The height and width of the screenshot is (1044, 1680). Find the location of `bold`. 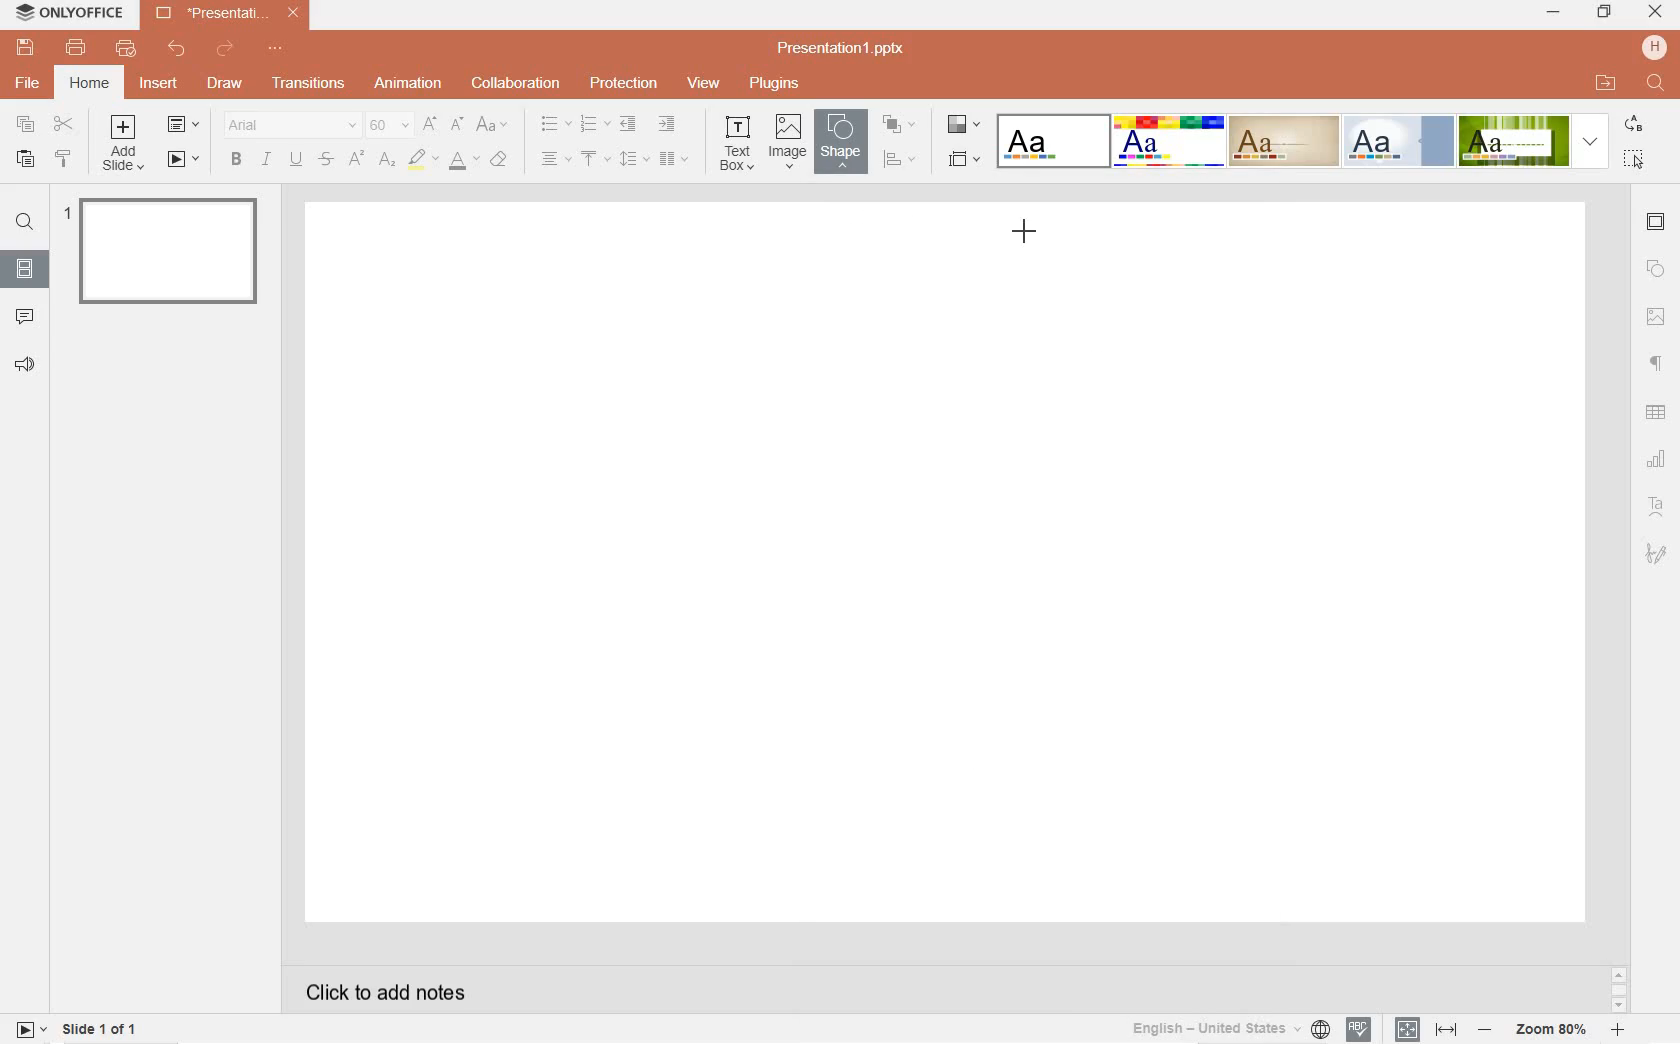

bold is located at coordinates (235, 159).